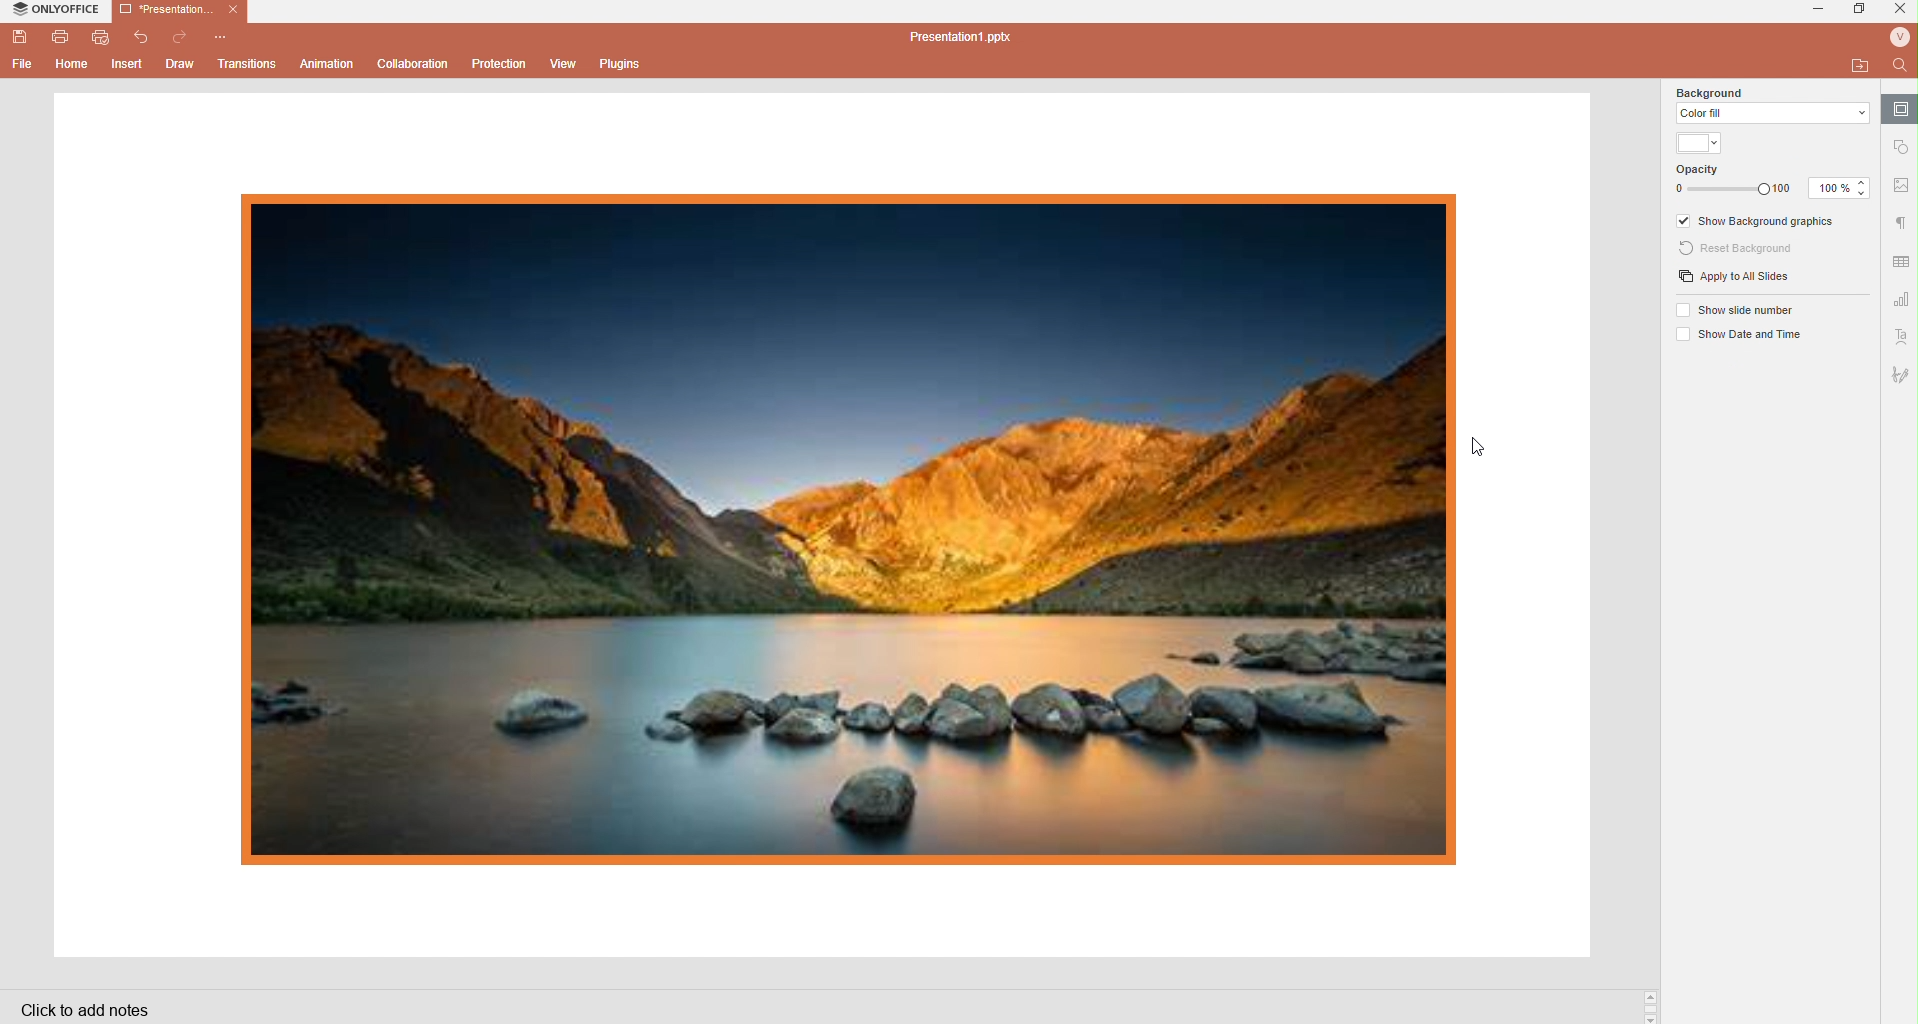 Image resolution: width=1918 pixels, height=1024 pixels. What do you see at coordinates (164, 9) in the screenshot?
I see `Presentation1.` at bounding box center [164, 9].